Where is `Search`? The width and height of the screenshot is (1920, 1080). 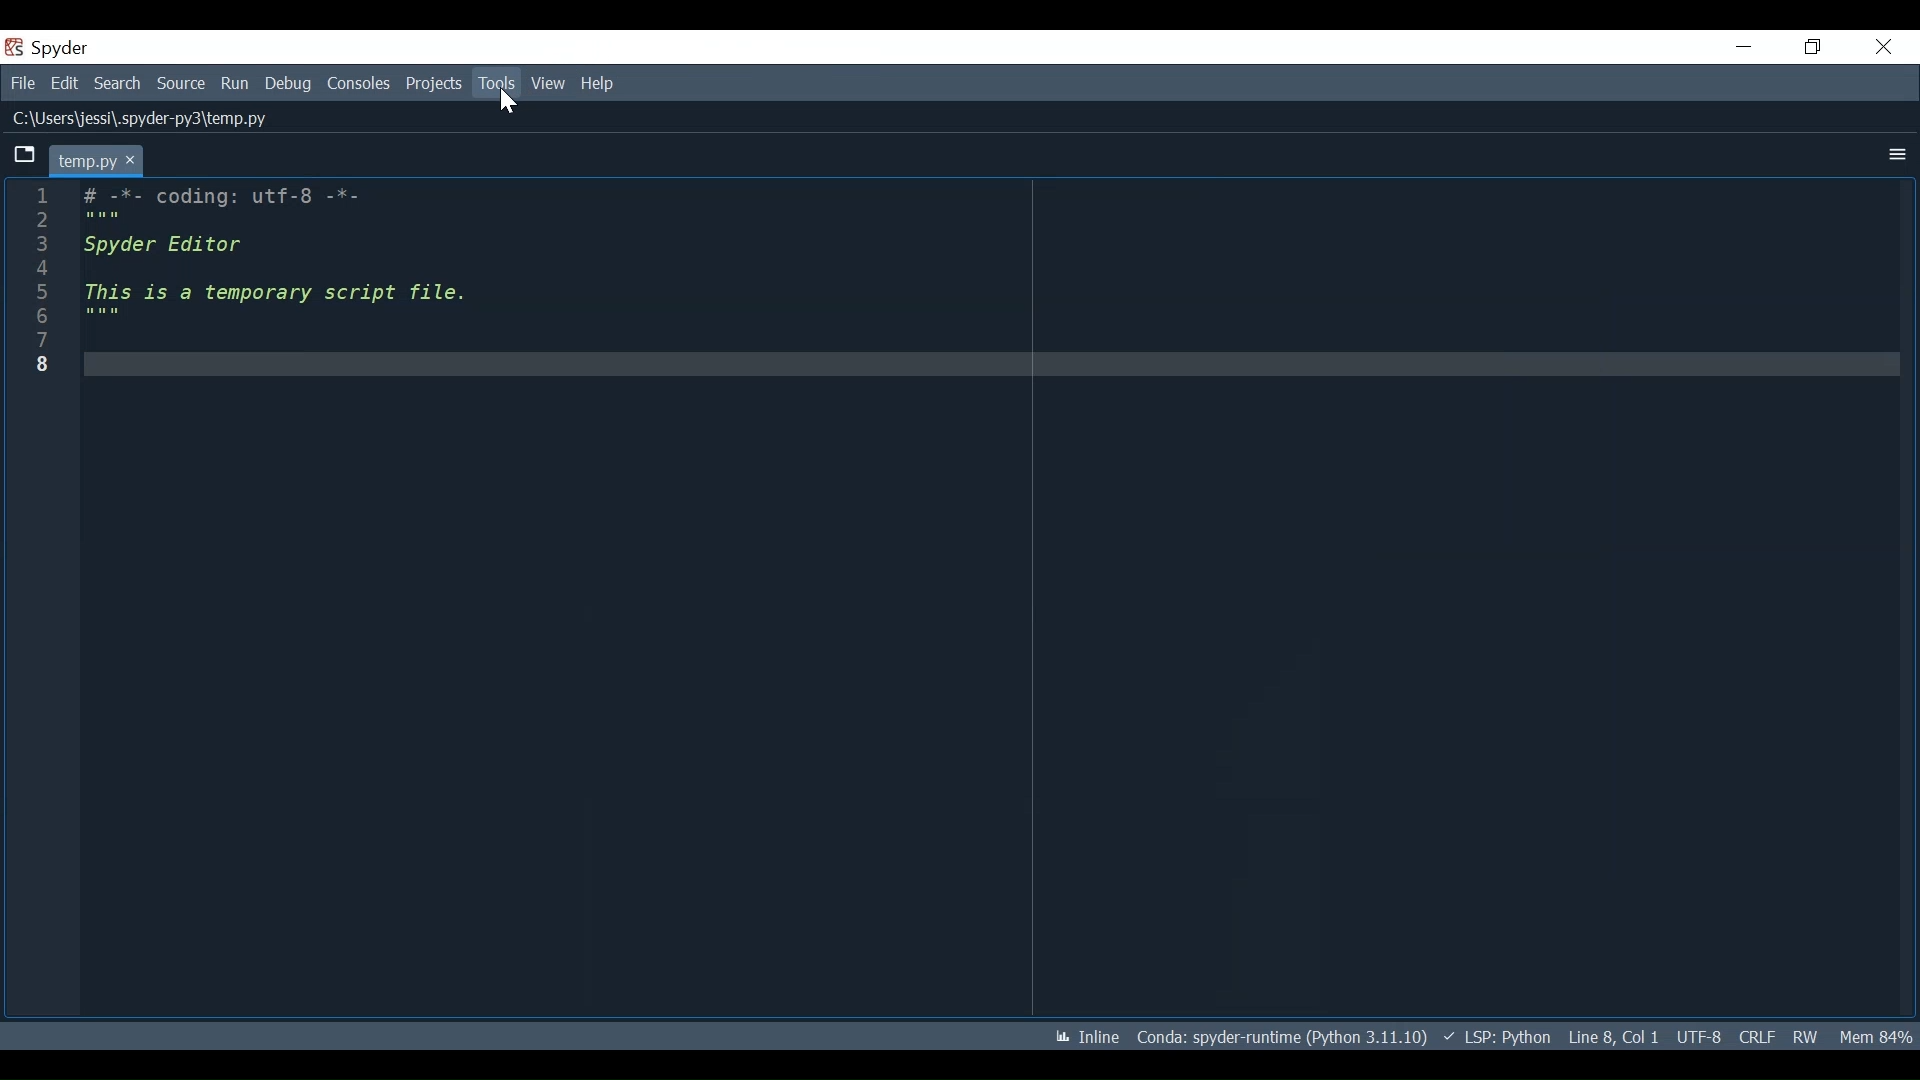
Search is located at coordinates (117, 84).